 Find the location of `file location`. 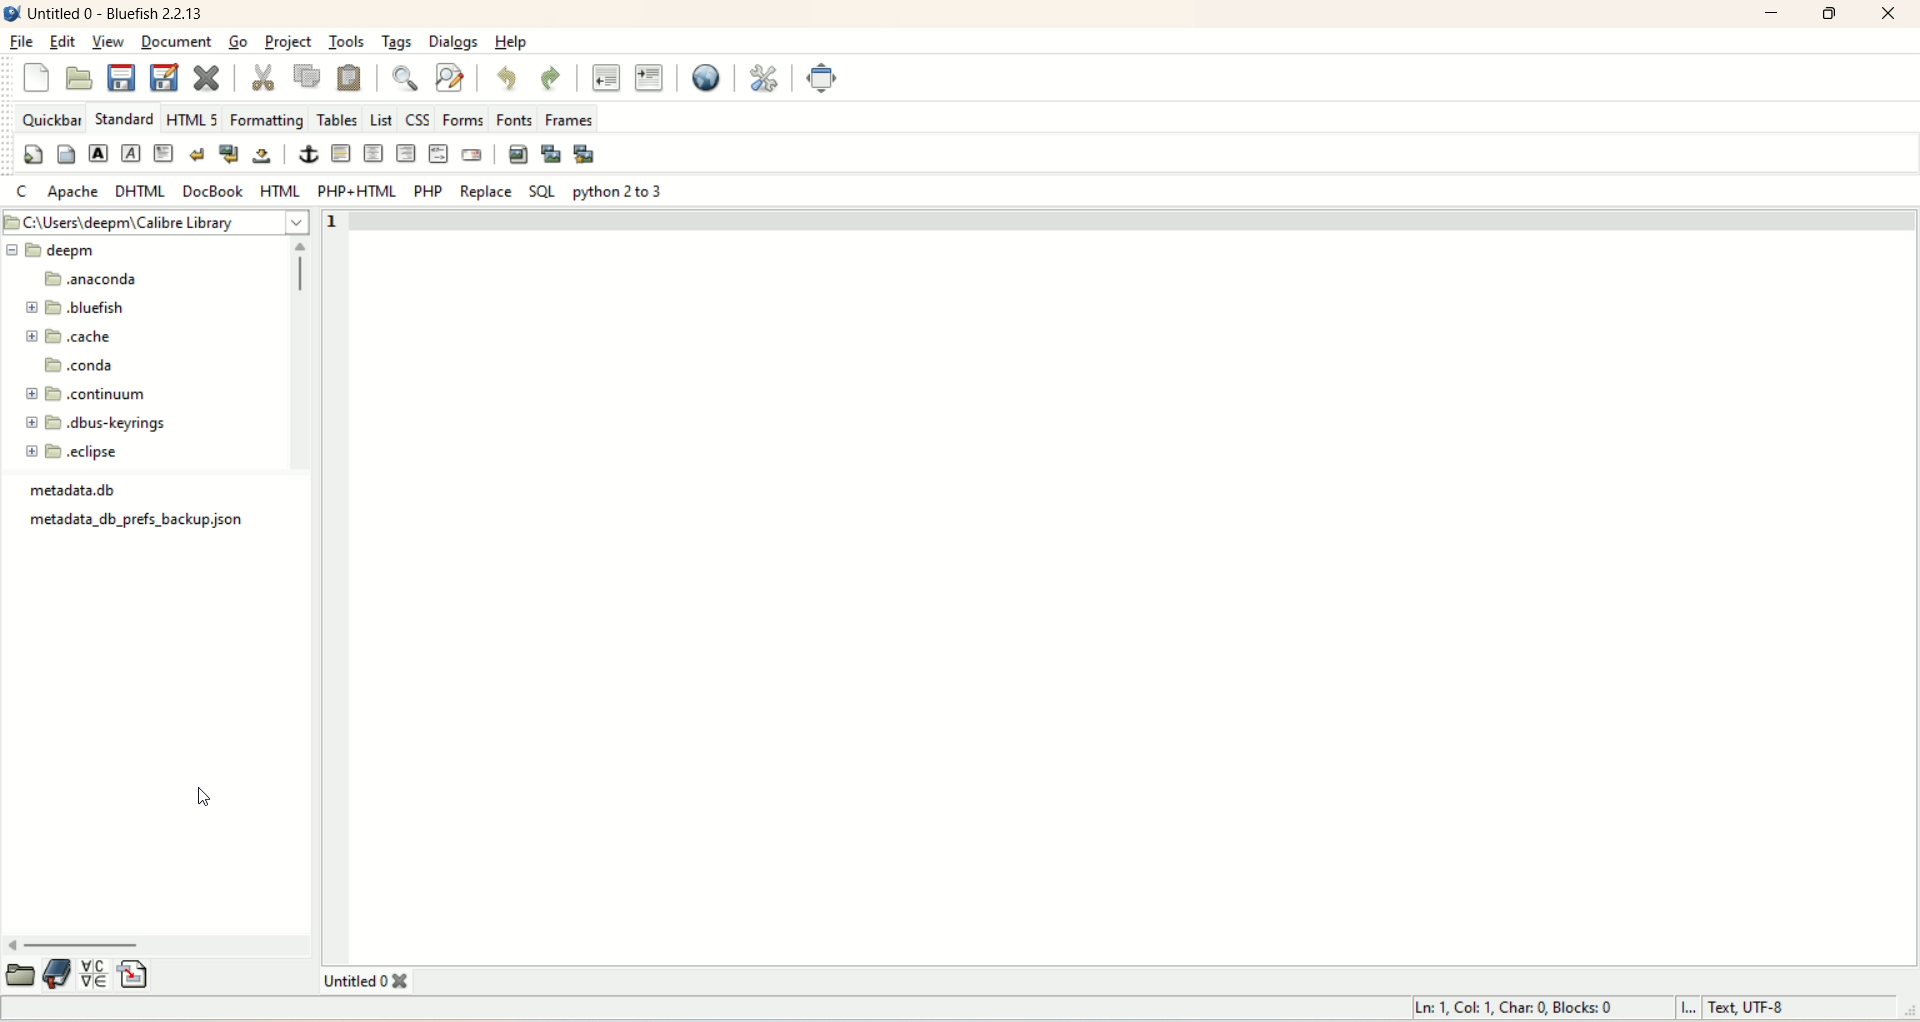

file location is located at coordinates (155, 220).